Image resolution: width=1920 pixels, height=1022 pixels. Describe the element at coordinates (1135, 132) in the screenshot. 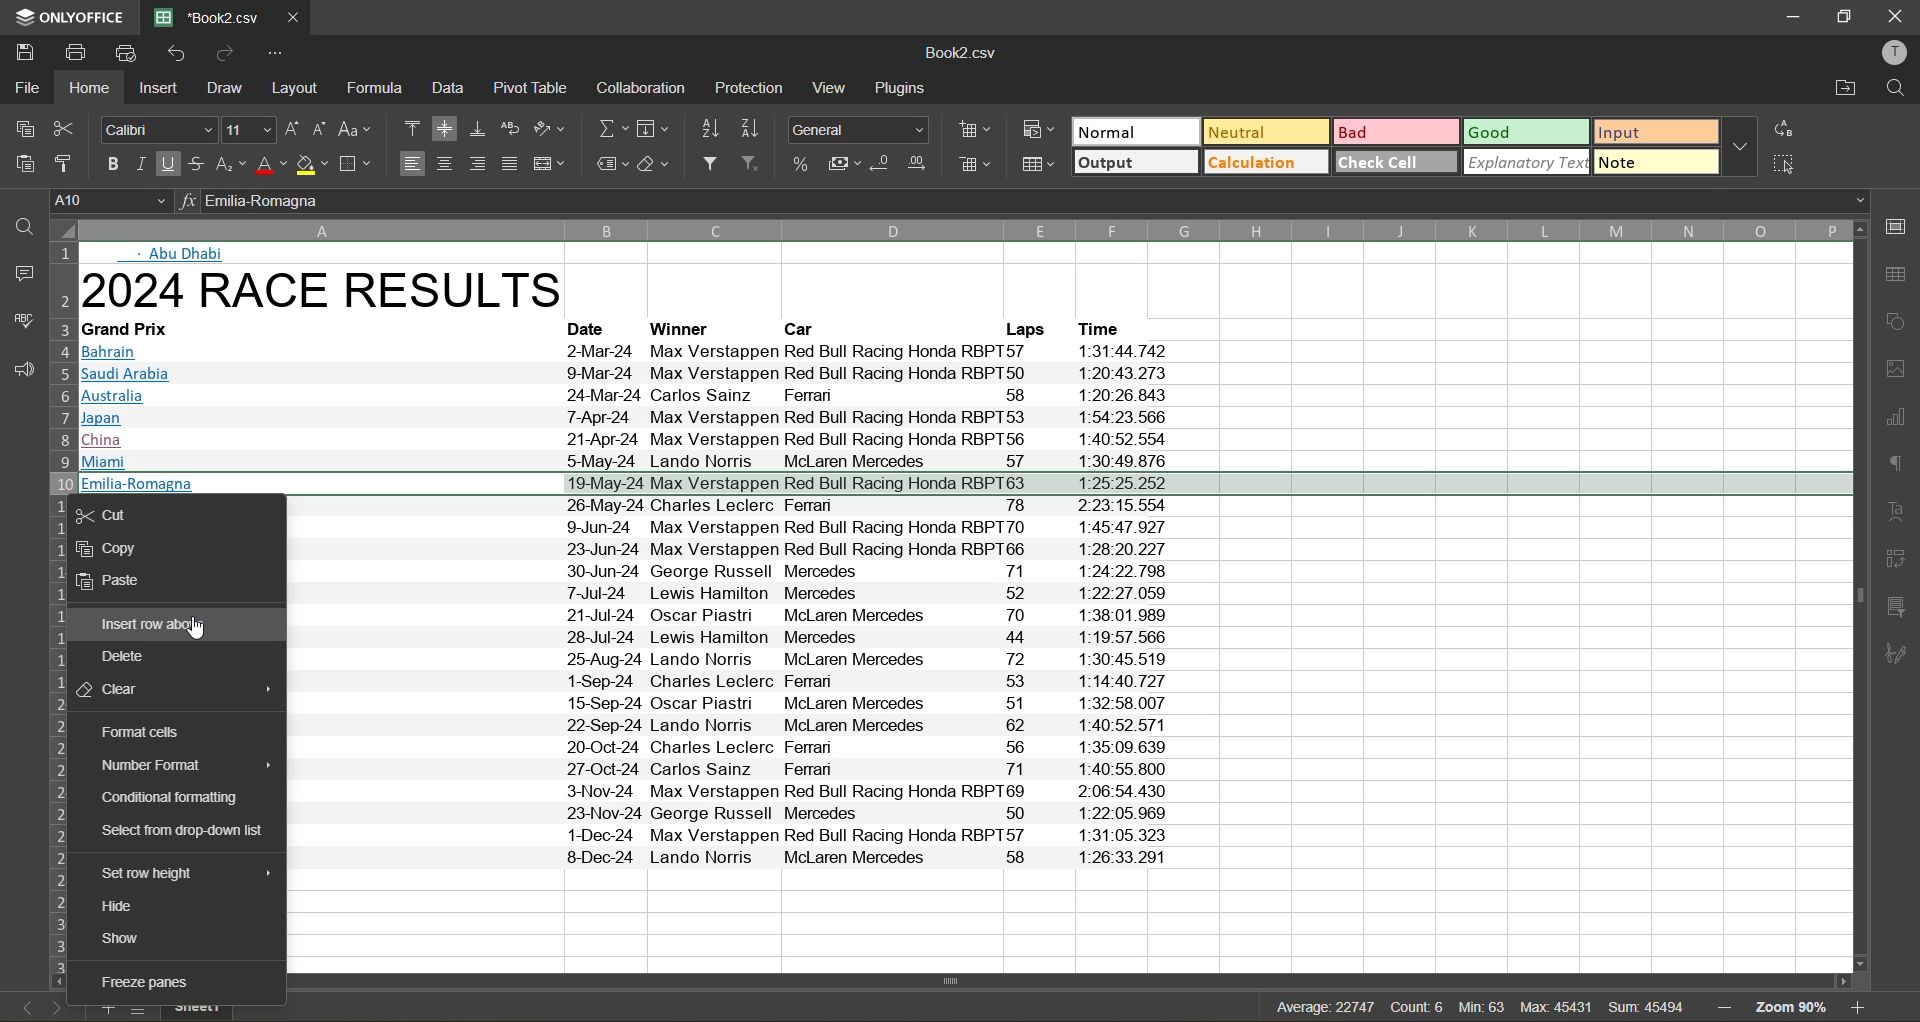

I see `normal` at that location.